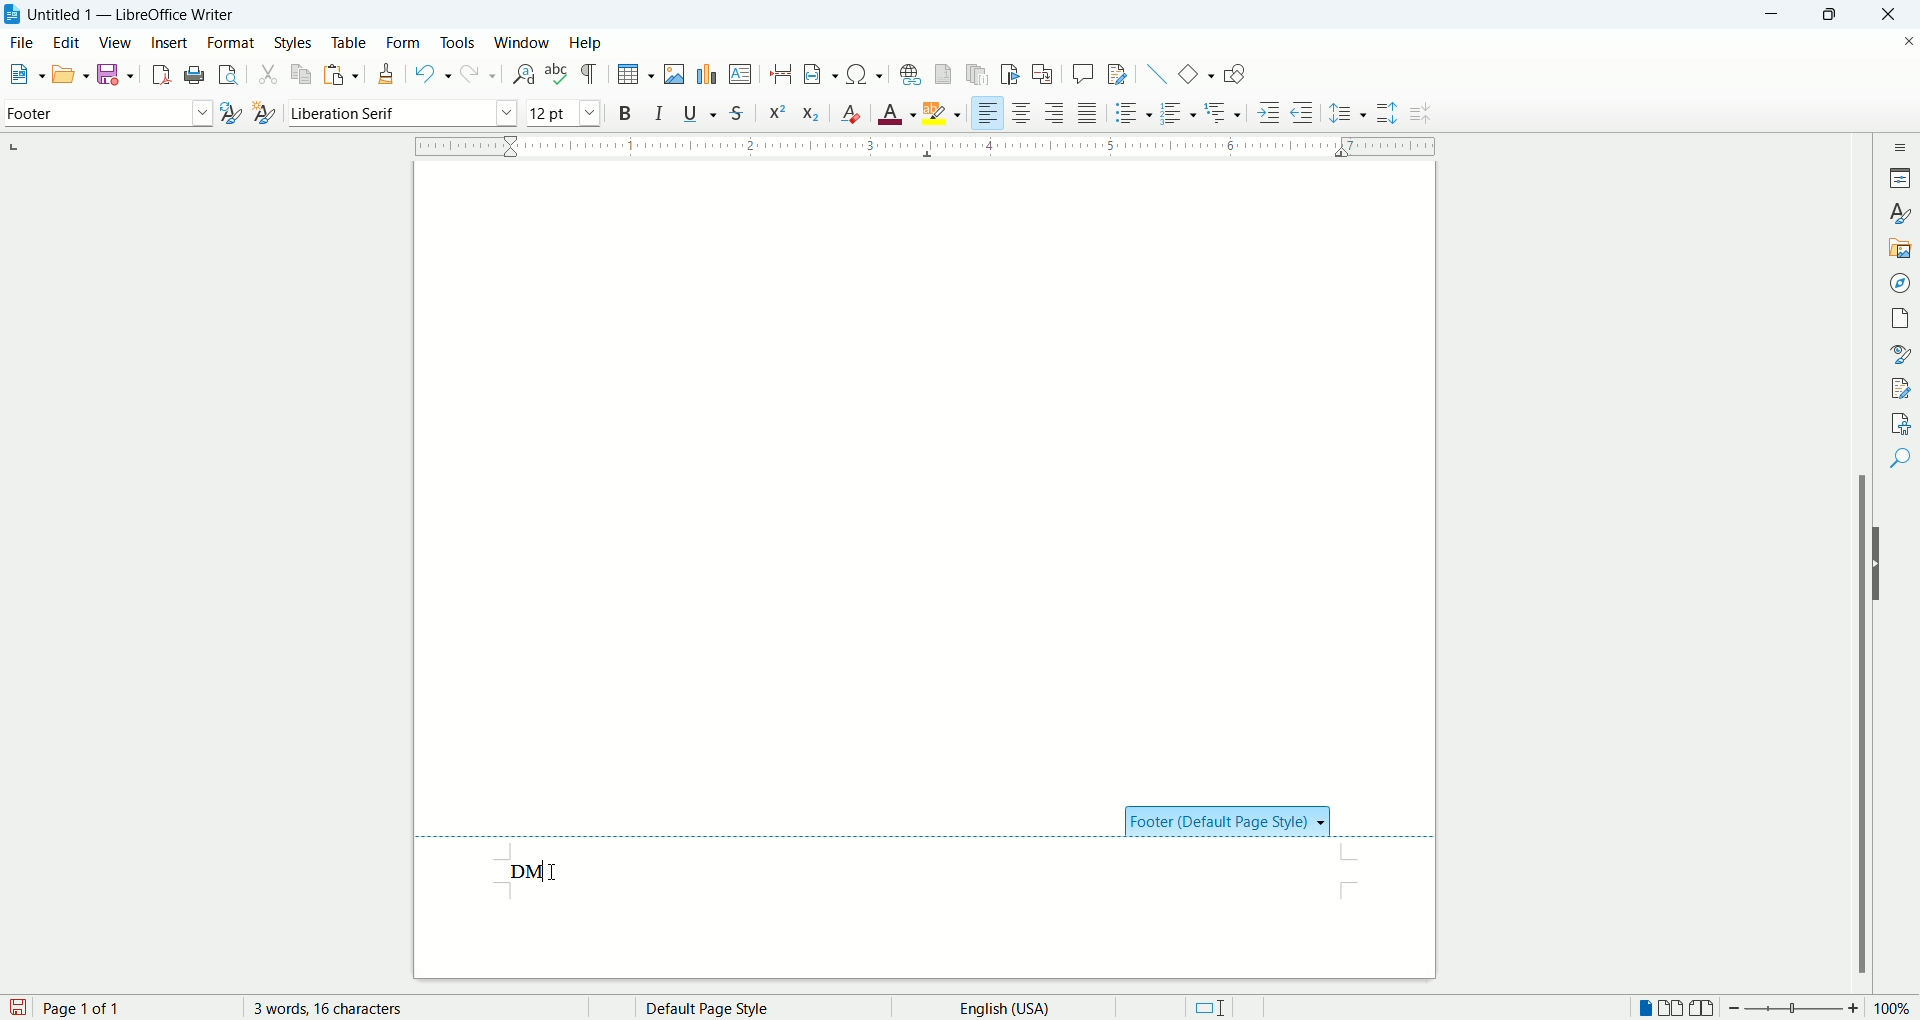  I want to click on paragraph style, so click(104, 113).